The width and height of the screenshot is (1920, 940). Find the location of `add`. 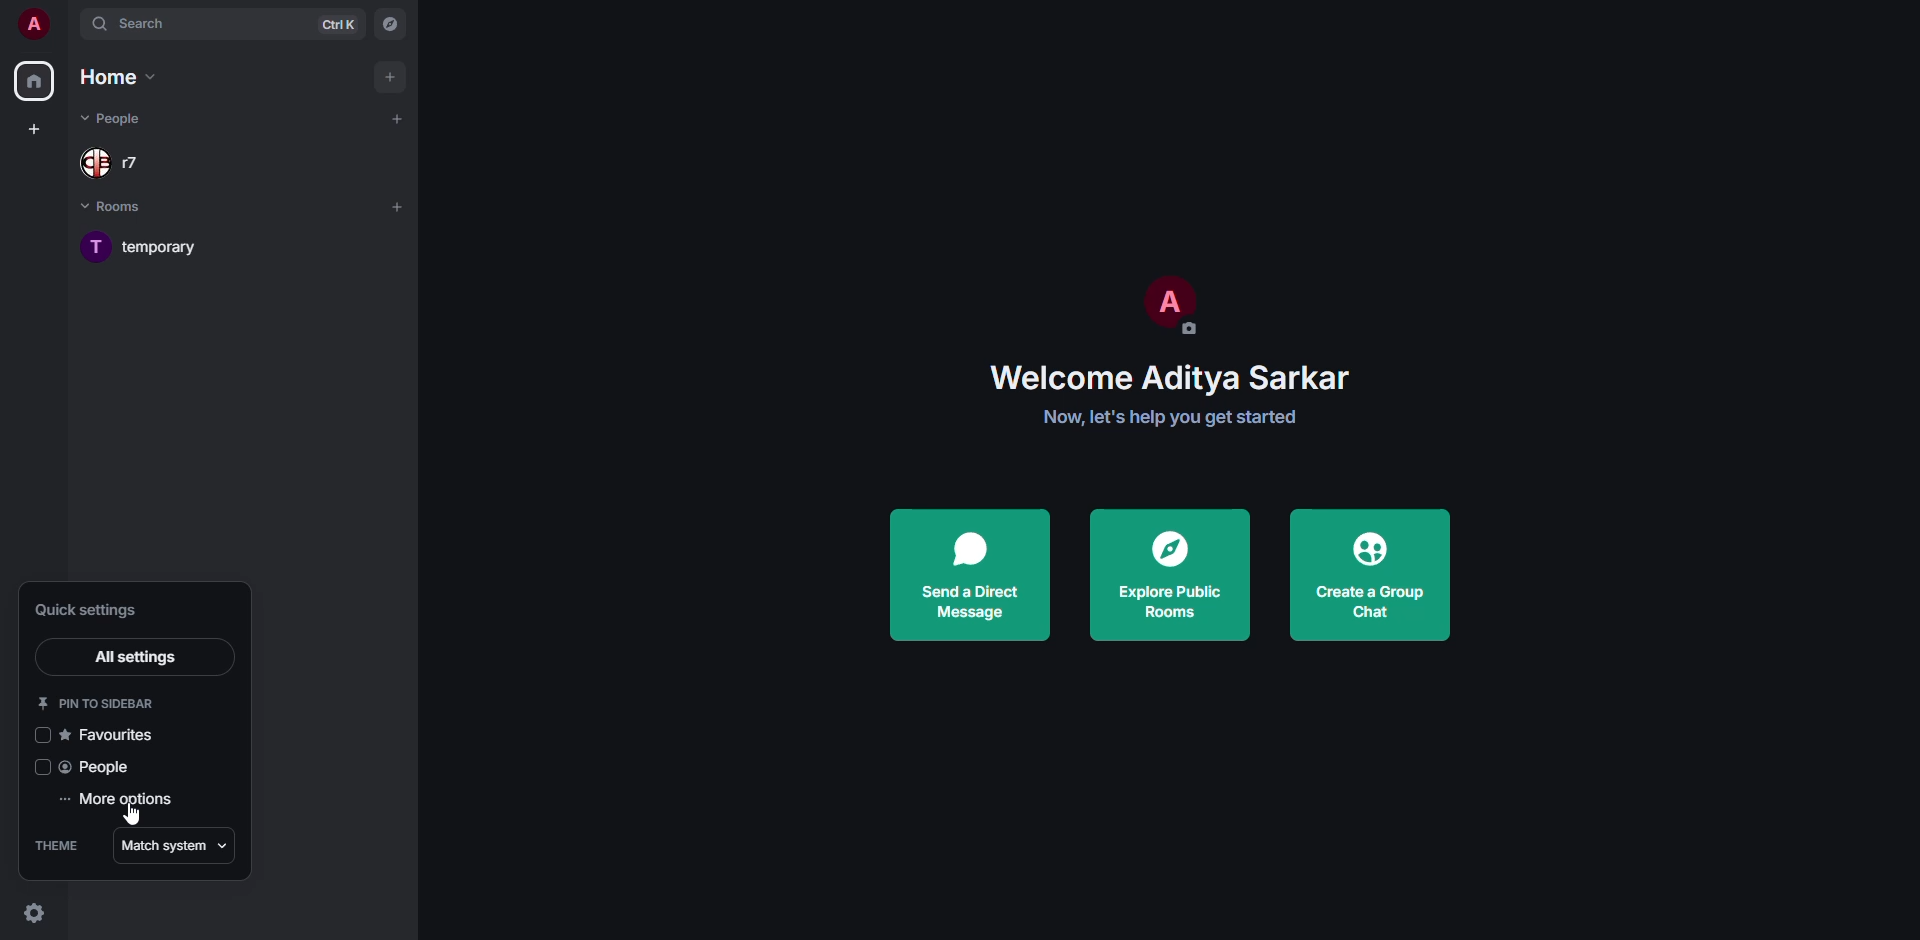

add is located at coordinates (402, 115).